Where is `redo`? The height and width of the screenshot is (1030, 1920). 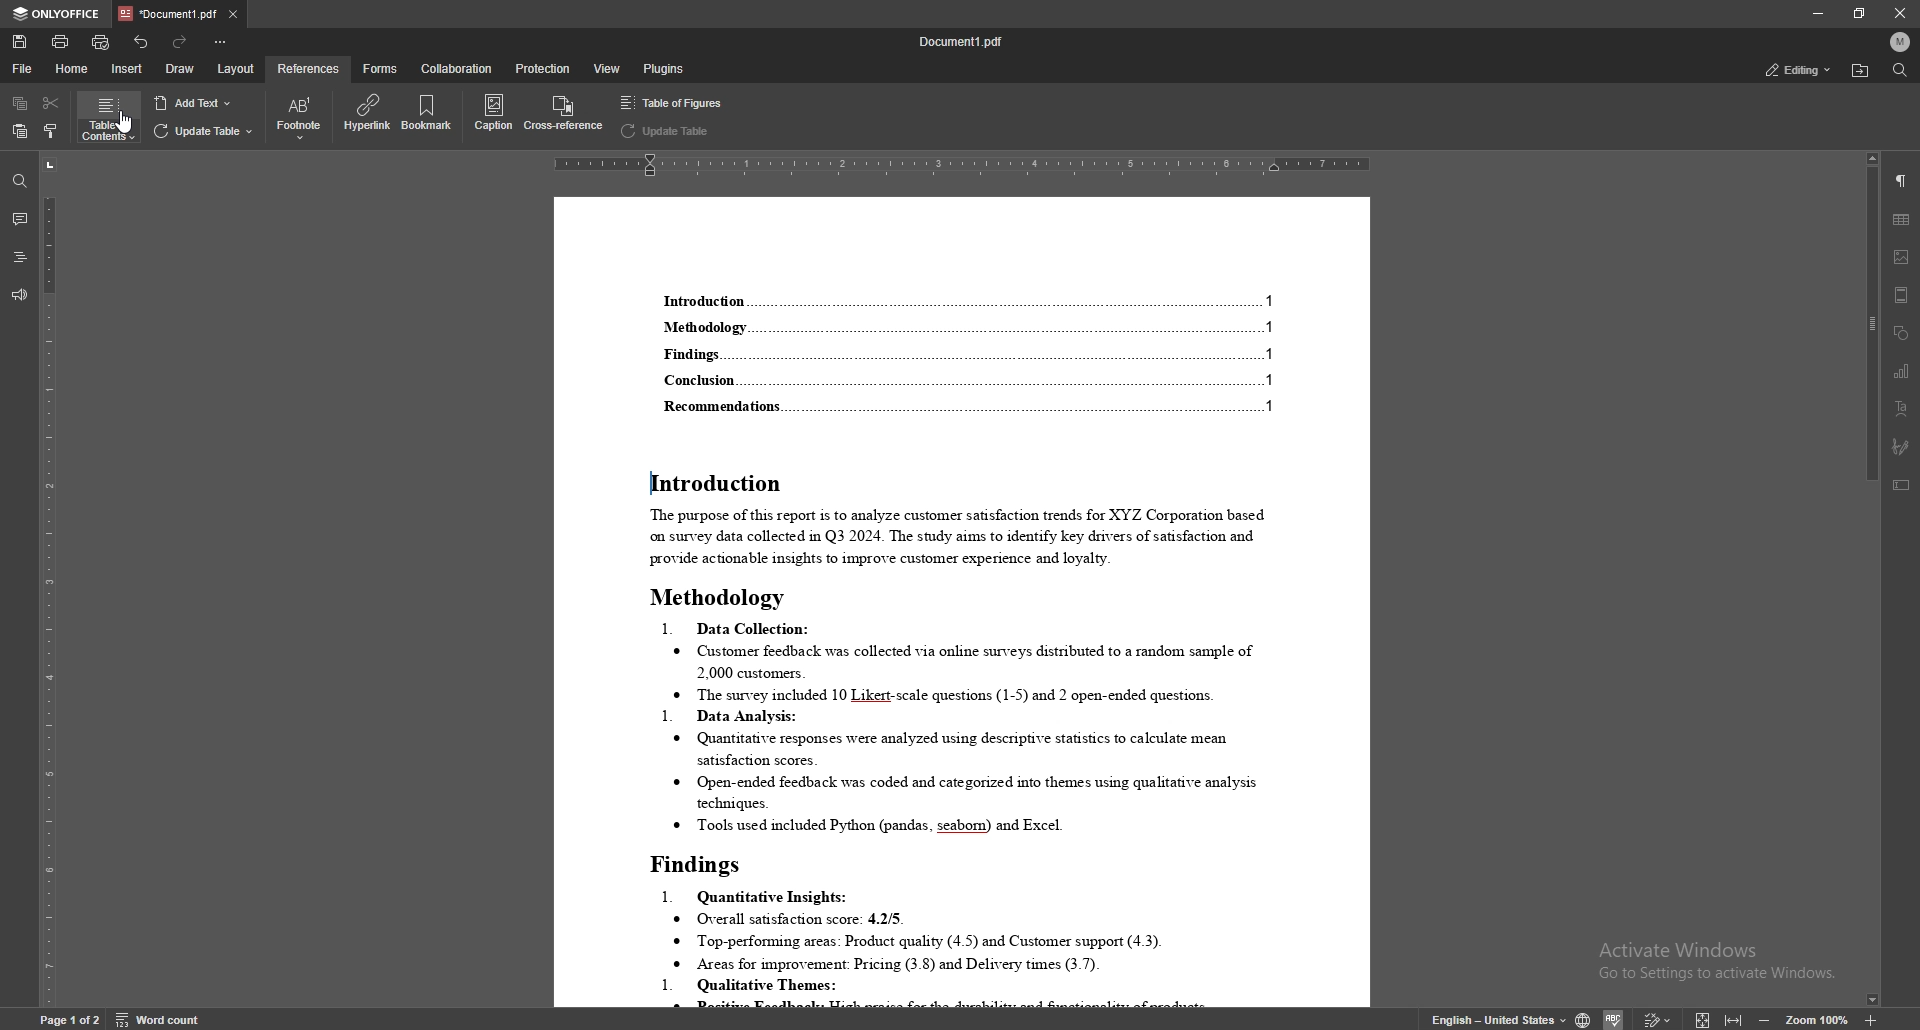 redo is located at coordinates (183, 42).